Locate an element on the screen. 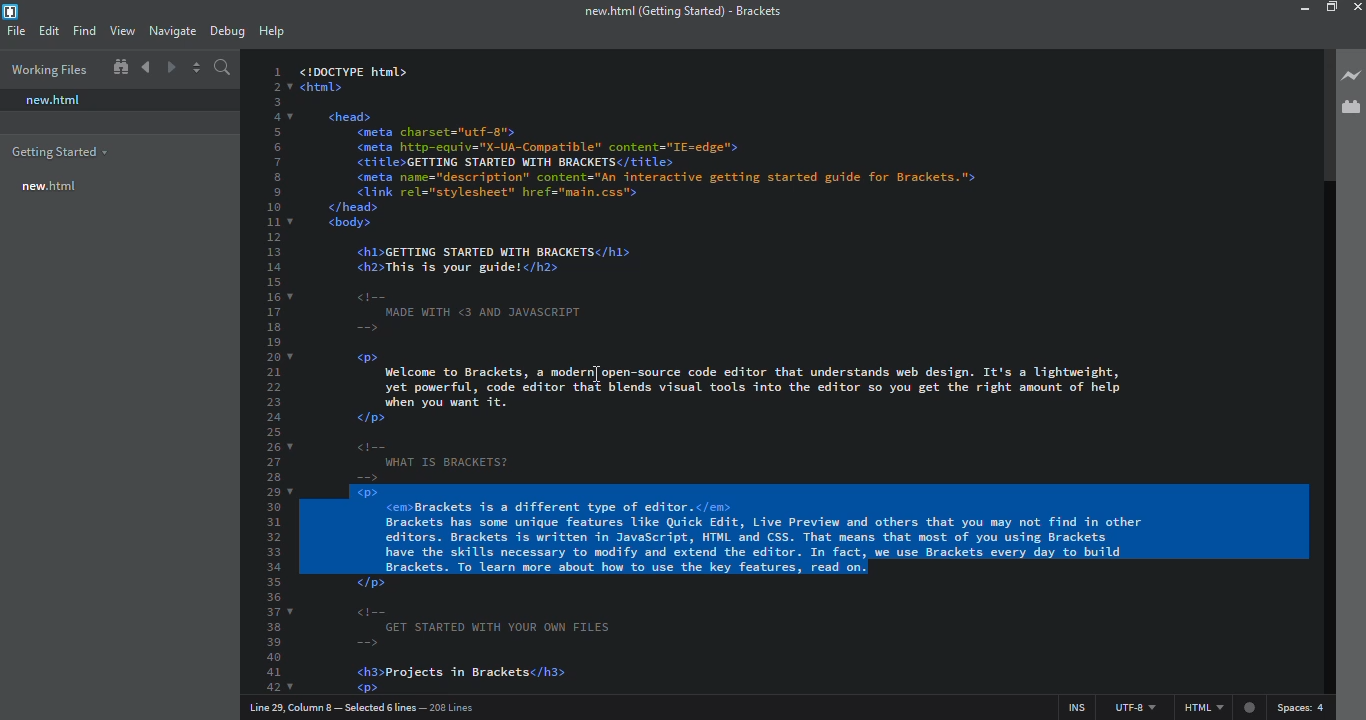 The image size is (1366, 720). help is located at coordinates (275, 29).